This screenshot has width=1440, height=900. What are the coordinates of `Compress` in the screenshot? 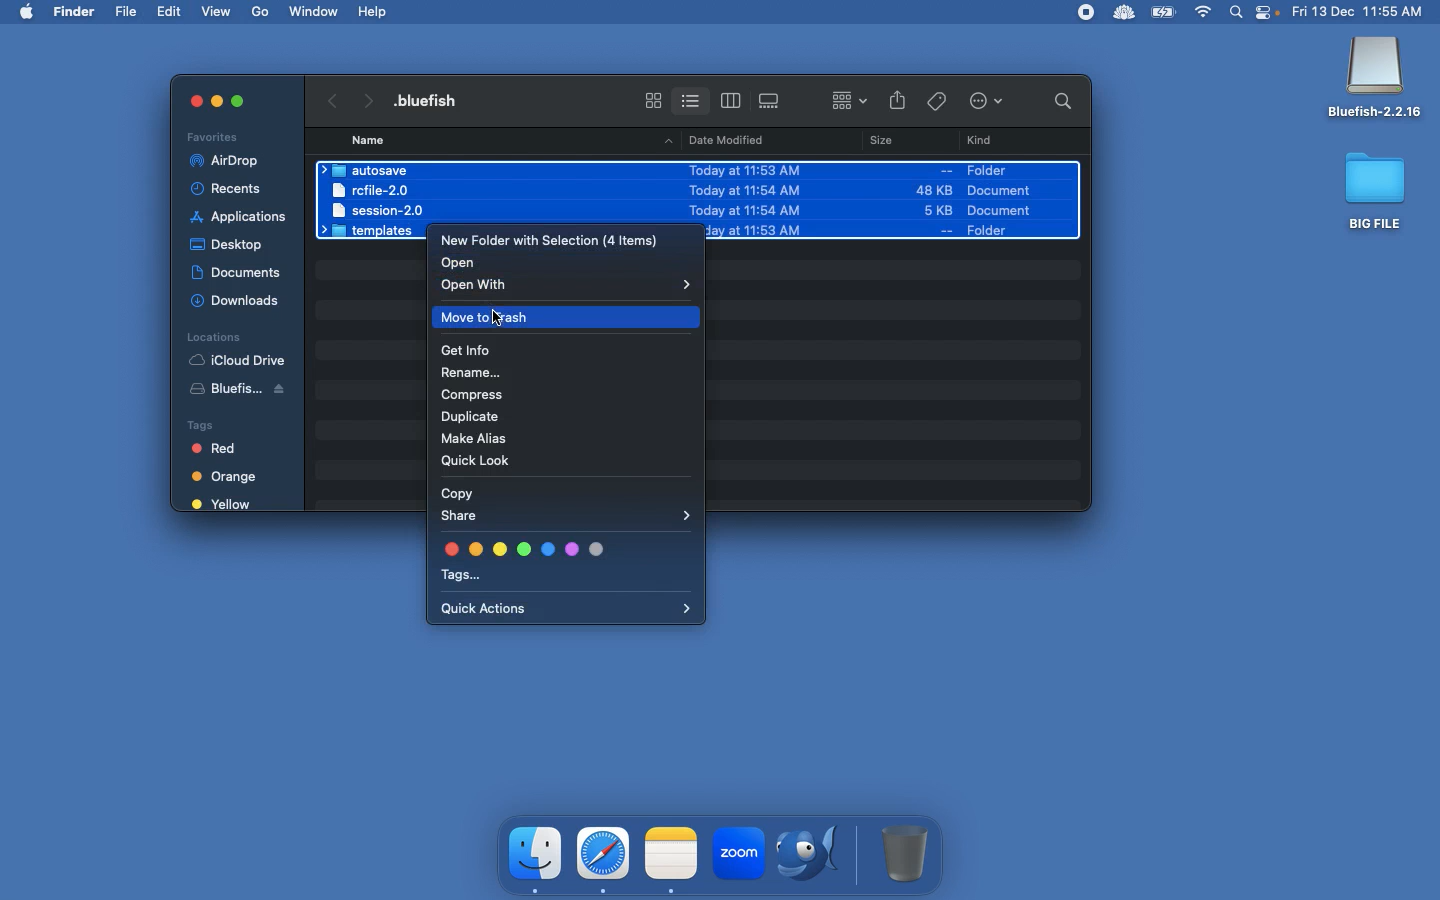 It's located at (475, 396).